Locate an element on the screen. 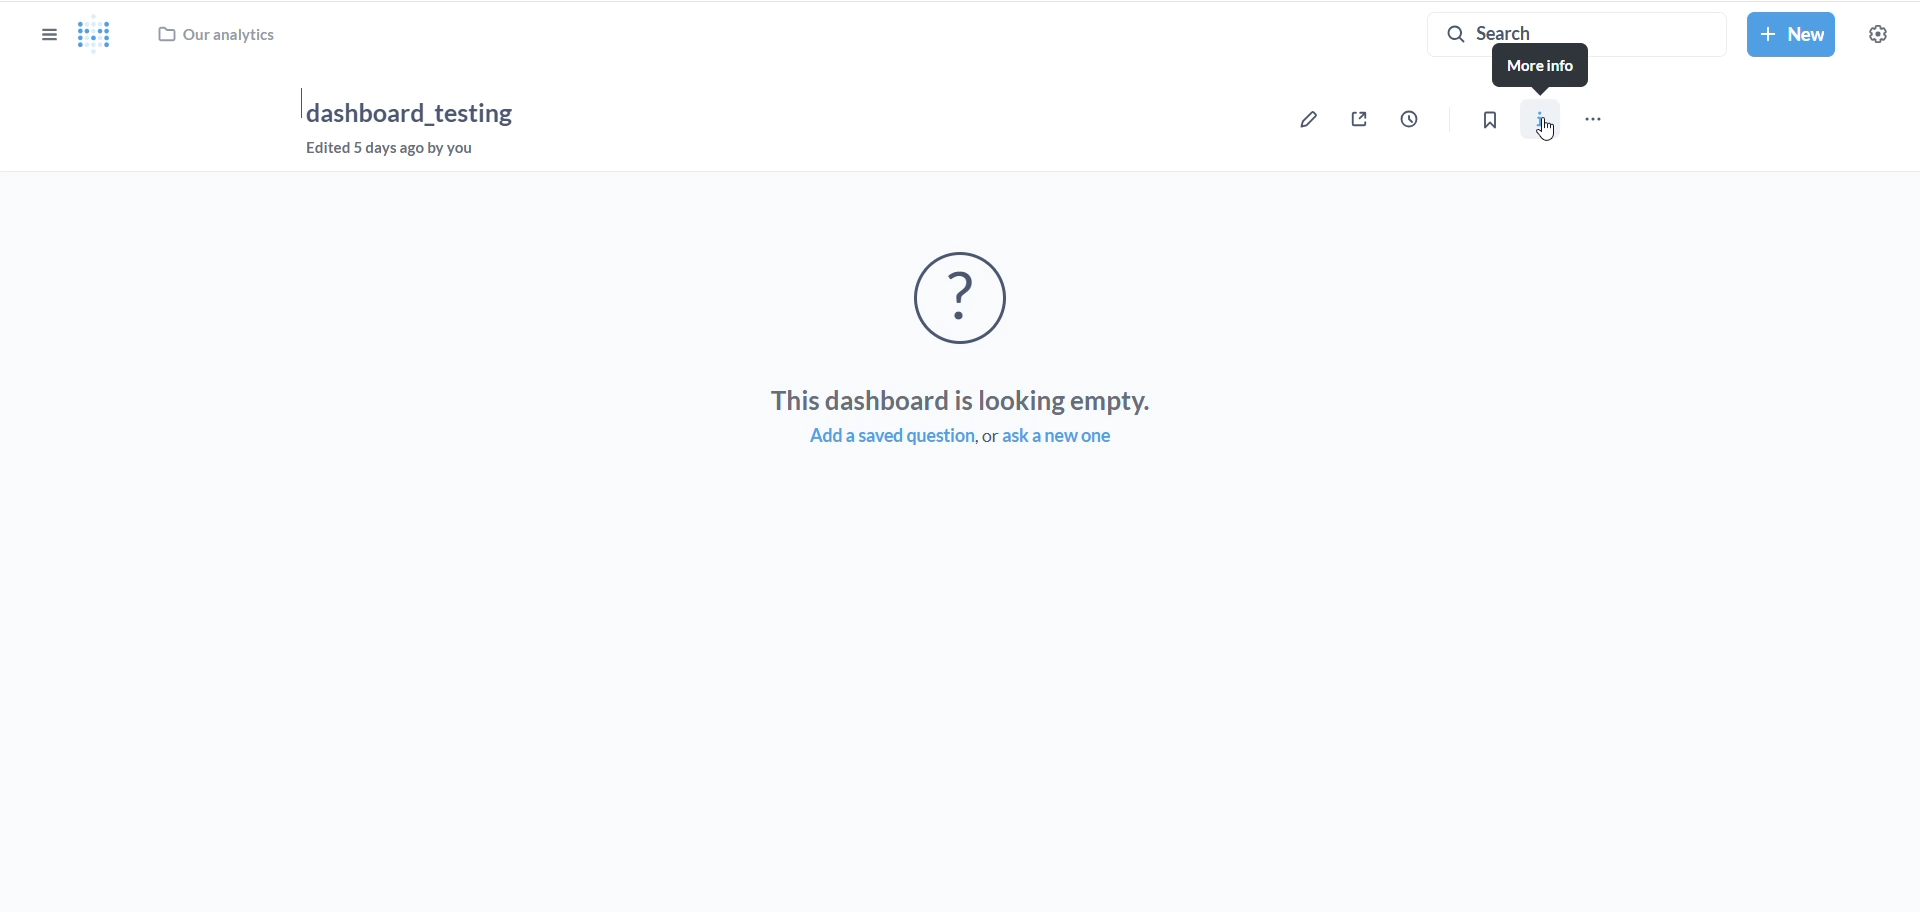 The height and width of the screenshot is (912, 1920). dashboard_testing  is located at coordinates (412, 111).